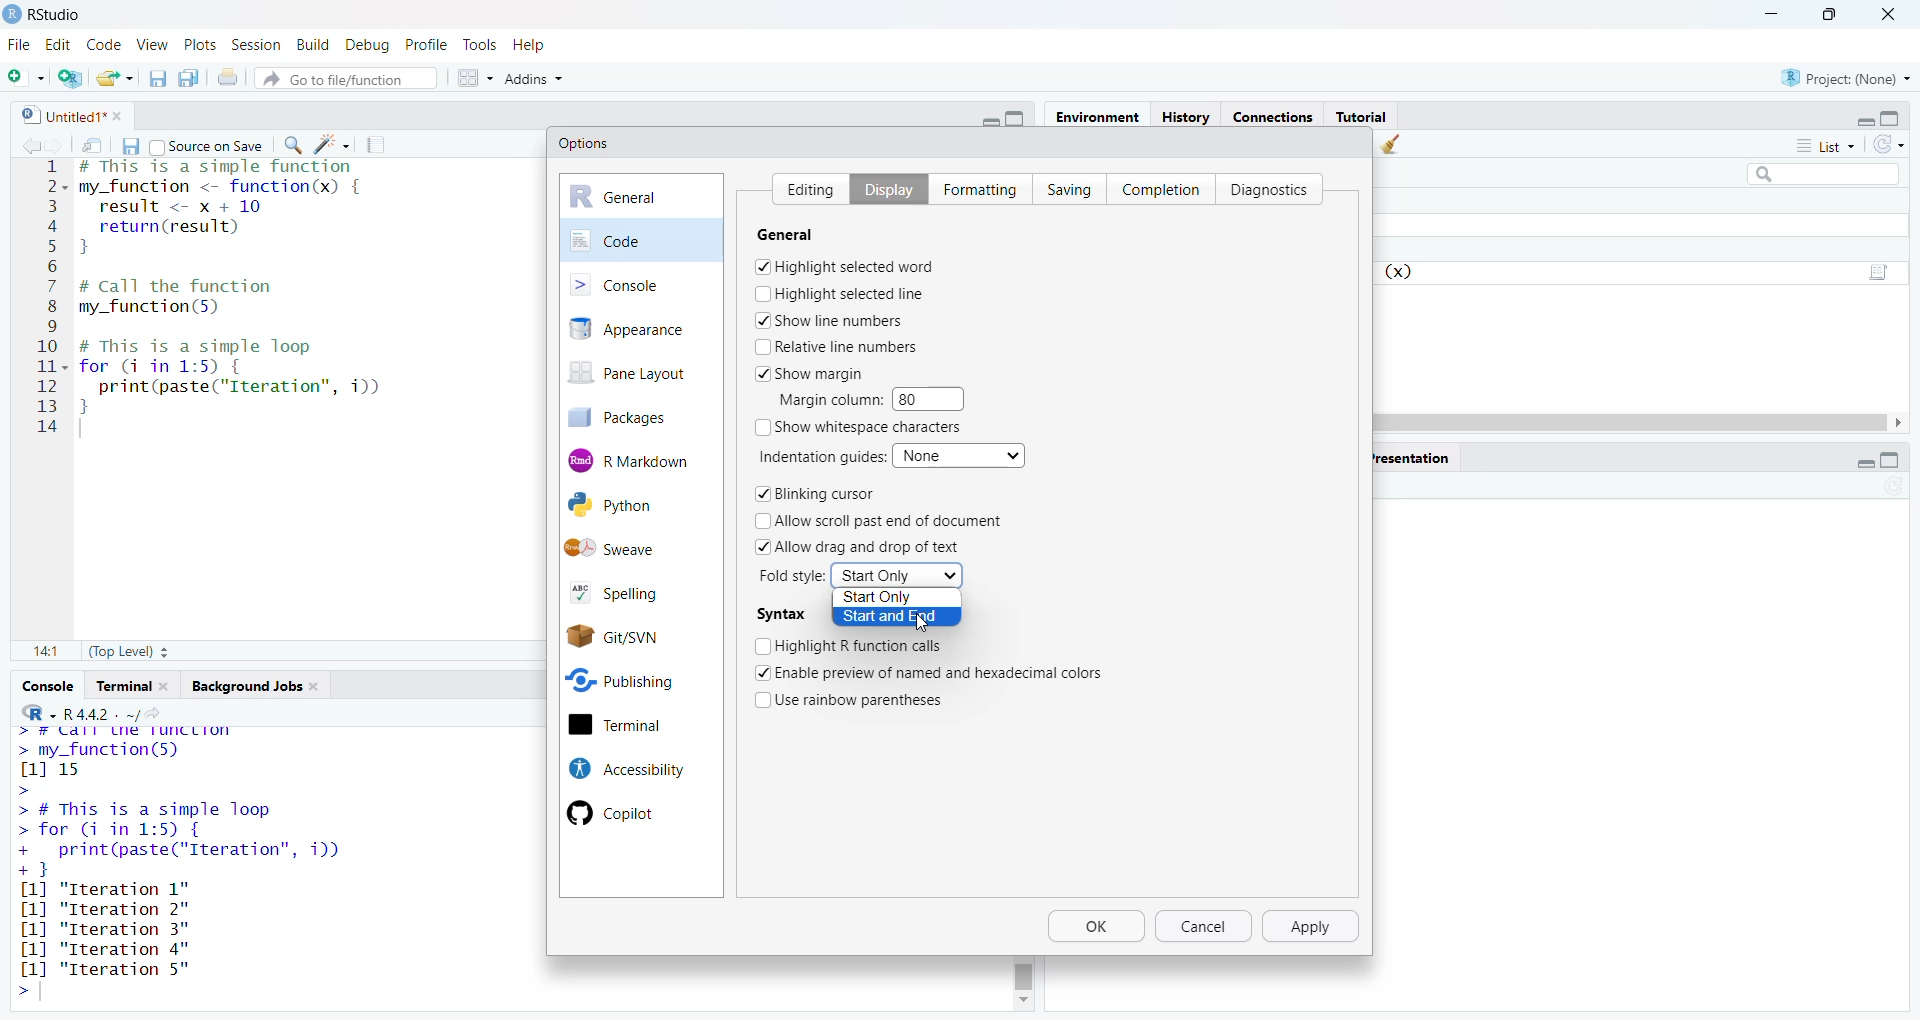  Describe the element at coordinates (804, 186) in the screenshot. I see `editing` at that location.